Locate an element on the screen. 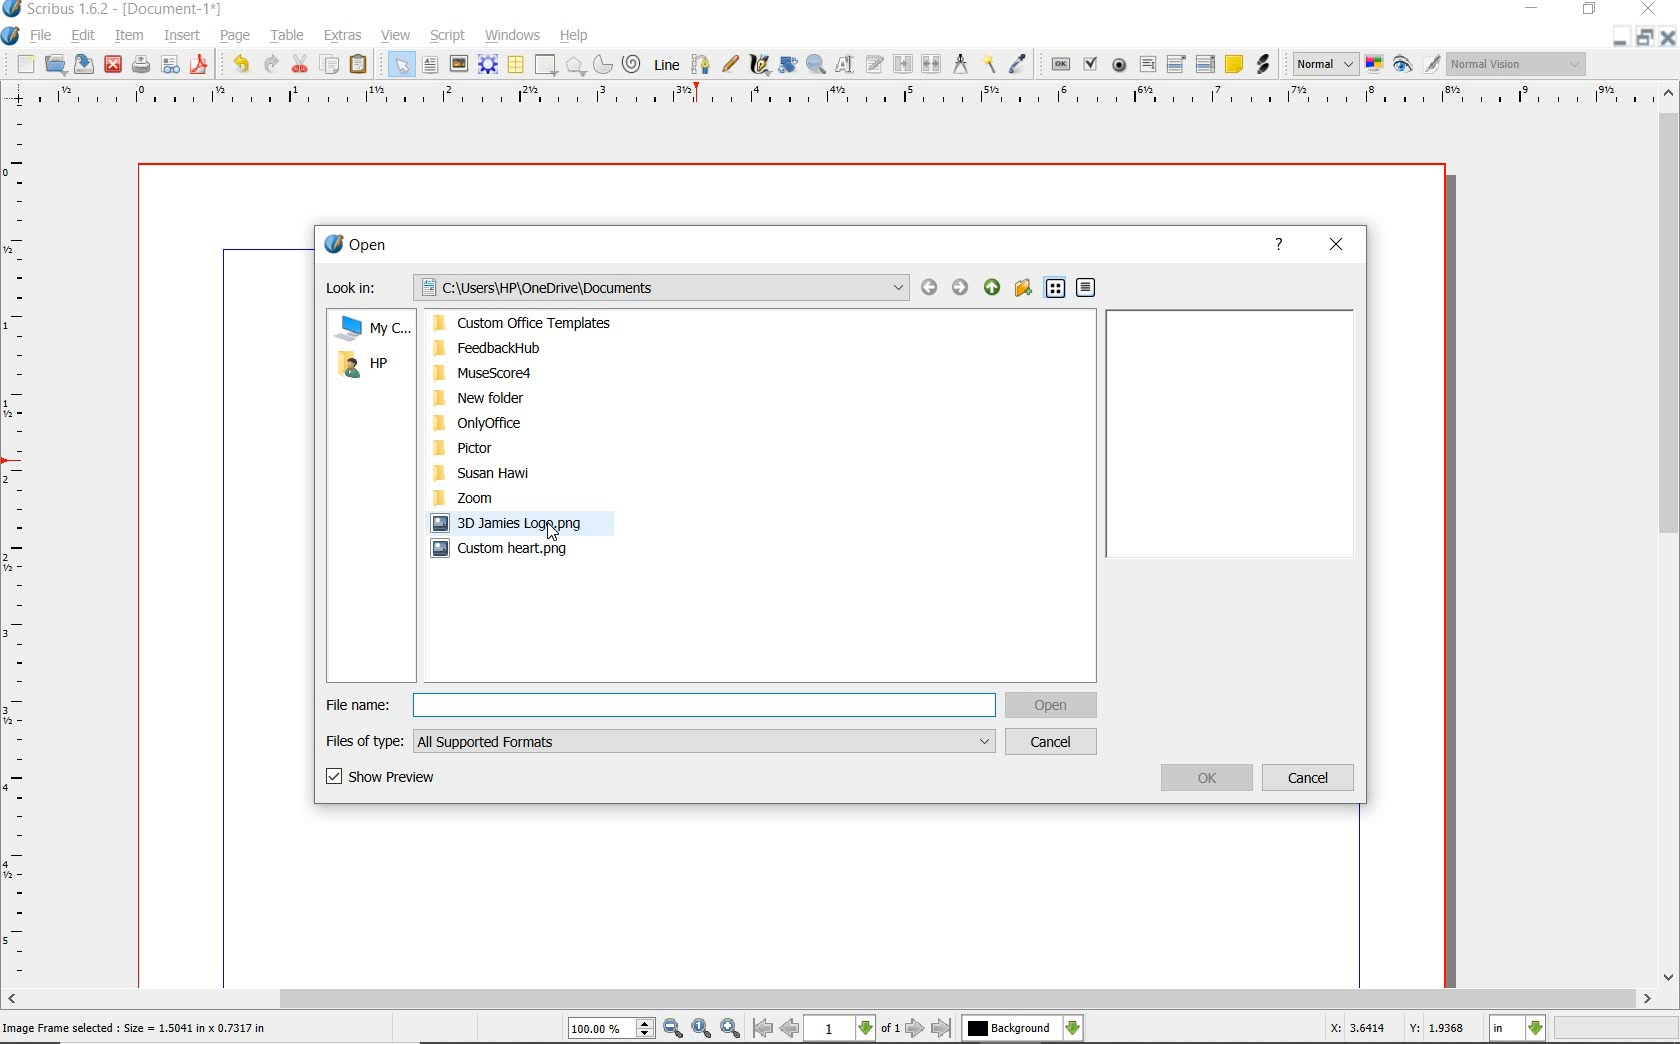 The height and width of the screenshot is (1044, 1680). cut is located at coordinates (302, 63).